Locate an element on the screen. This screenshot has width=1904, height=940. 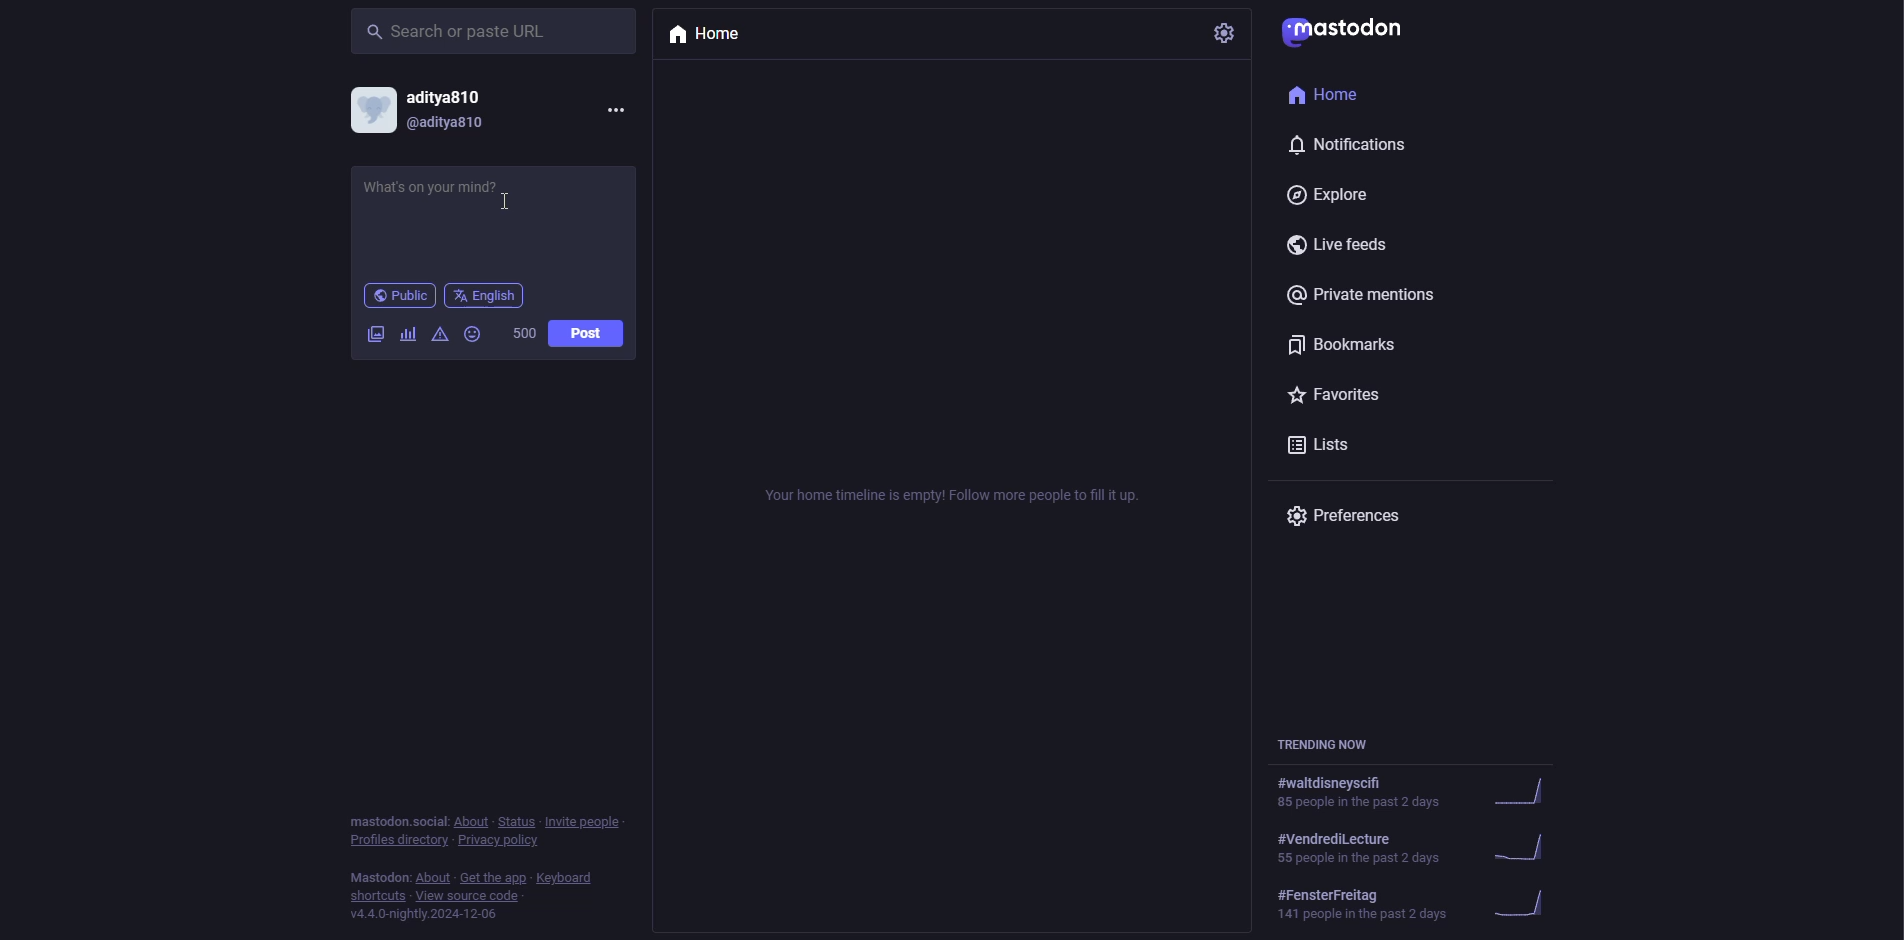
lists is located at coordinates (1323, 449).